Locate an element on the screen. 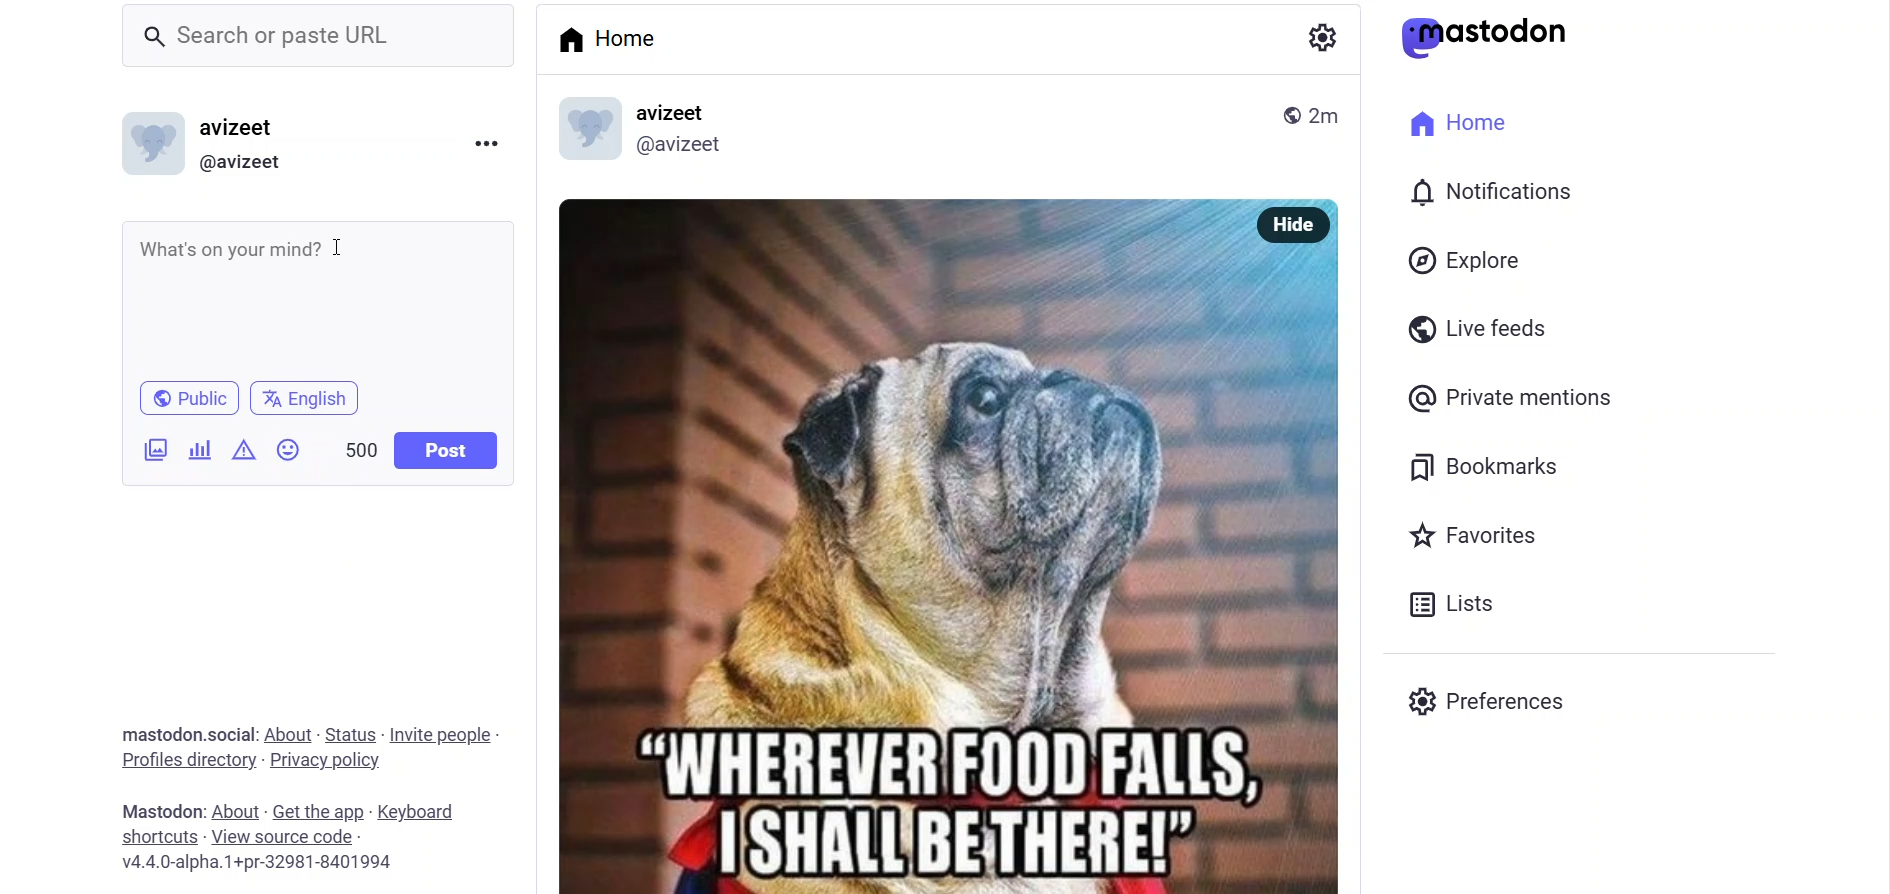 The height and width of the screenshot is (894, 1890). mastodon is located at coordinates (1489, 36).